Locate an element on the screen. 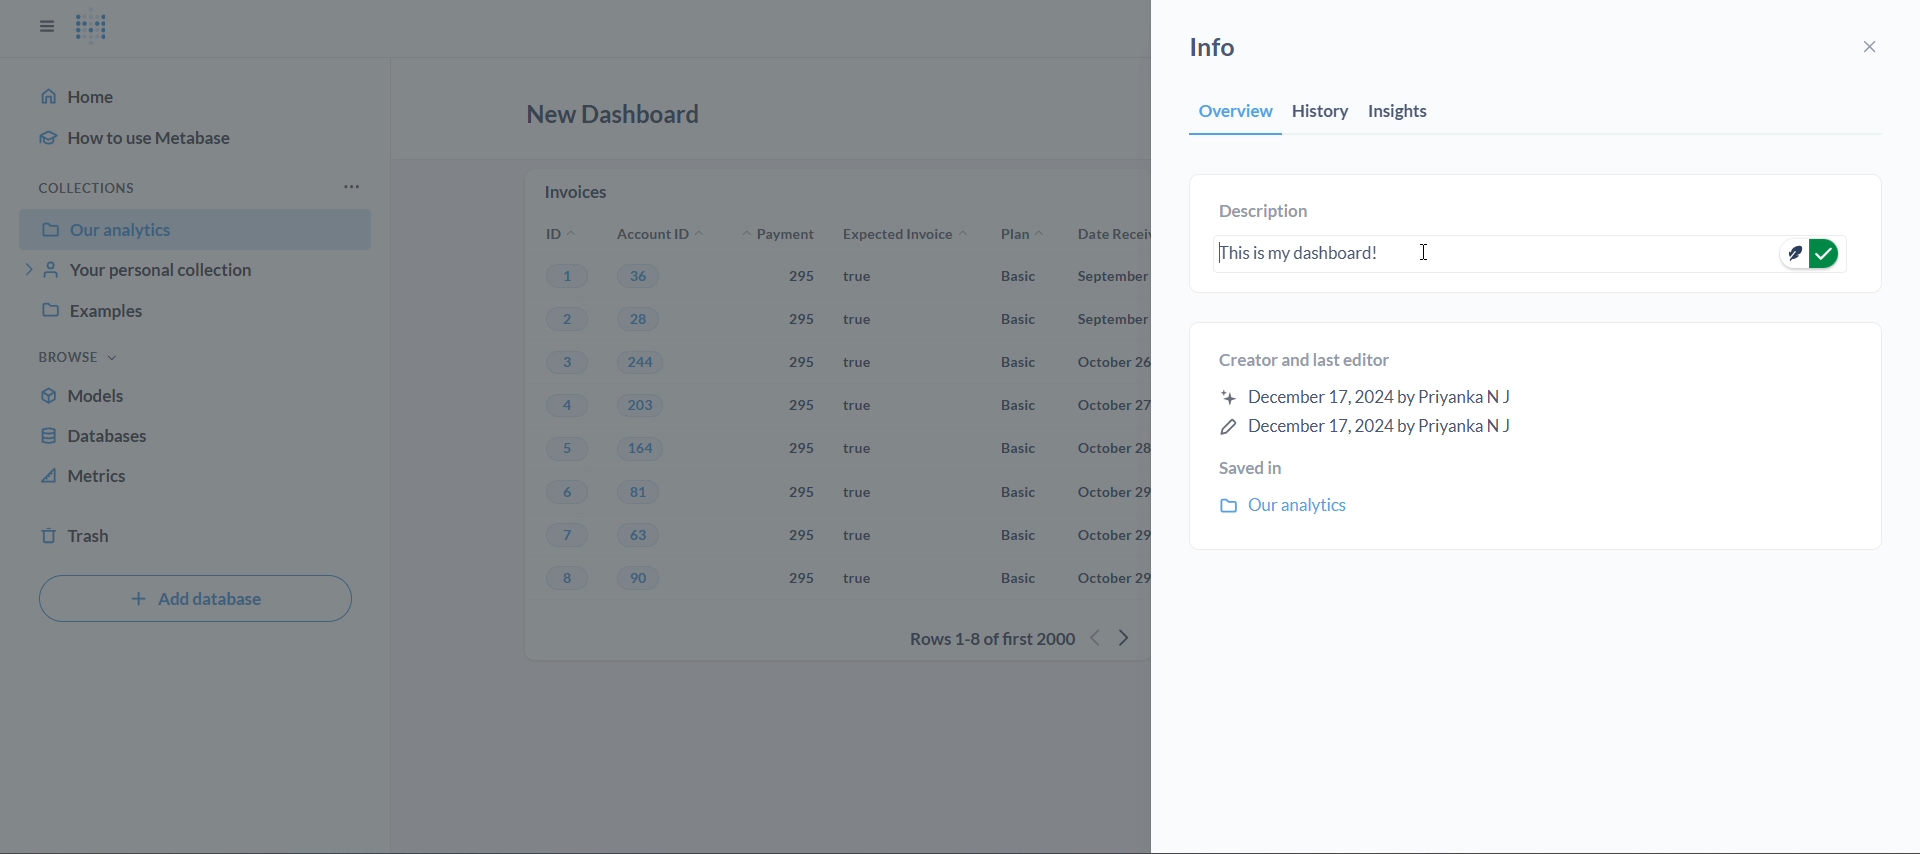 Image resolution: width=1920 pixels, height=854 pixels. 295 is located at coordinates (797, 278).